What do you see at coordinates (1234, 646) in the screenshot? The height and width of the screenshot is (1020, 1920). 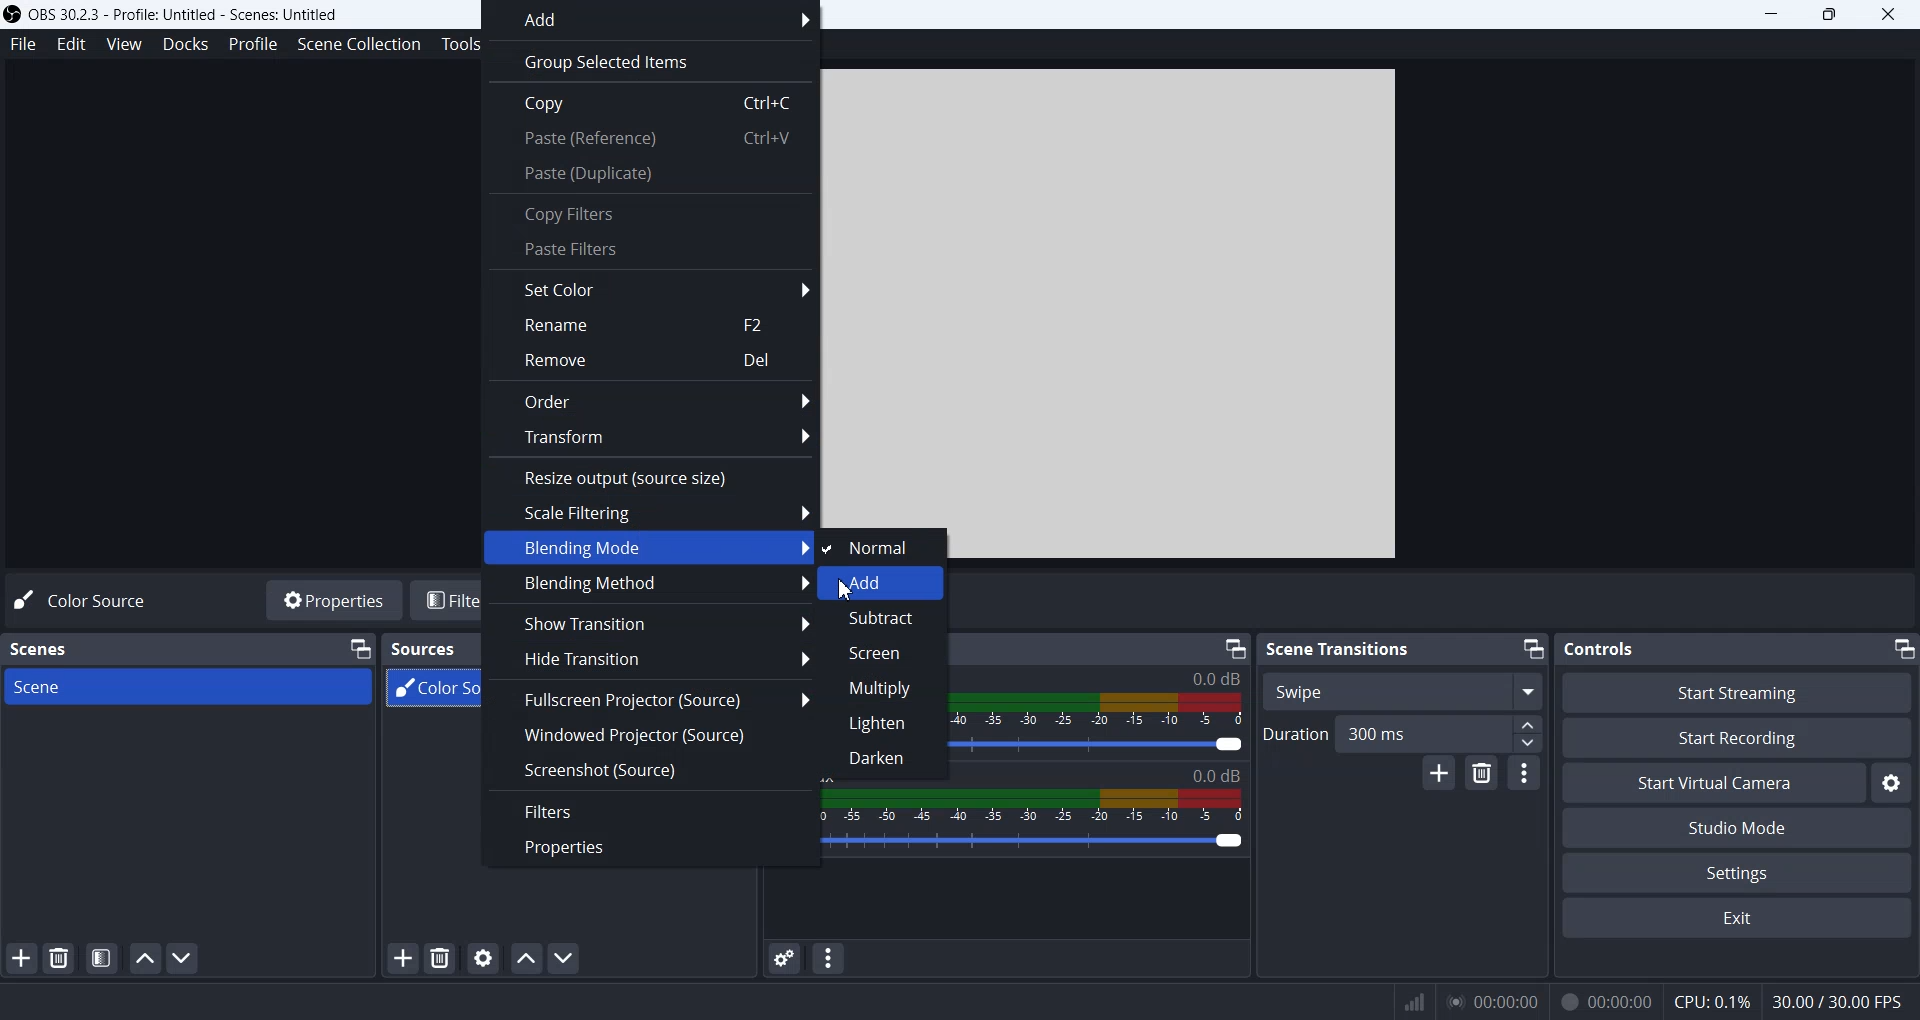 I see `Minimize` at bounding box center [1234, 646].